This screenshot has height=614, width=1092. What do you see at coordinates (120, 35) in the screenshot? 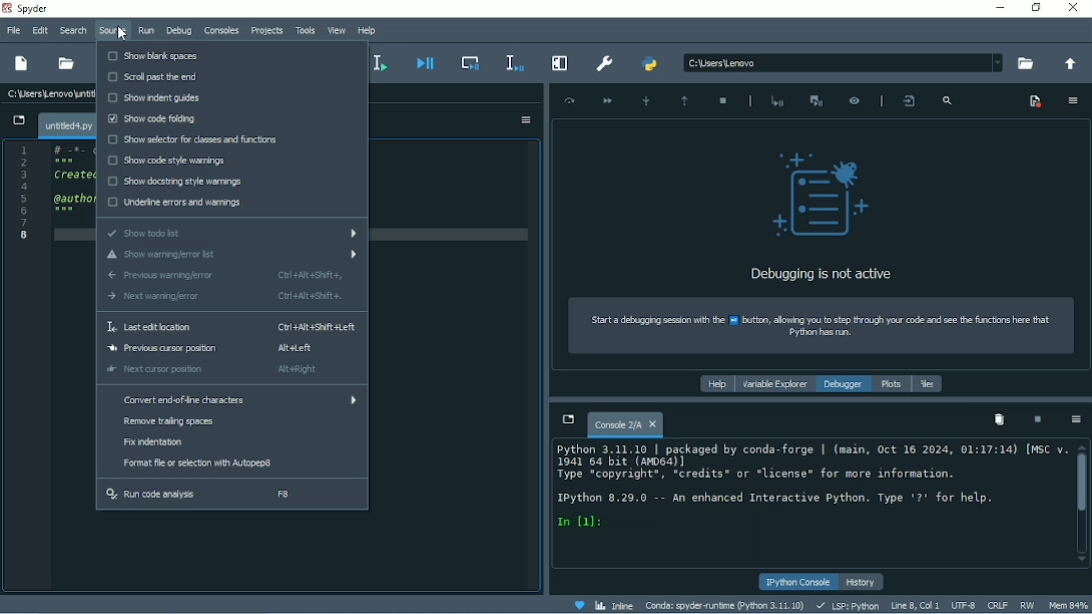
I see `cursor` at bounding box center [120, 35].